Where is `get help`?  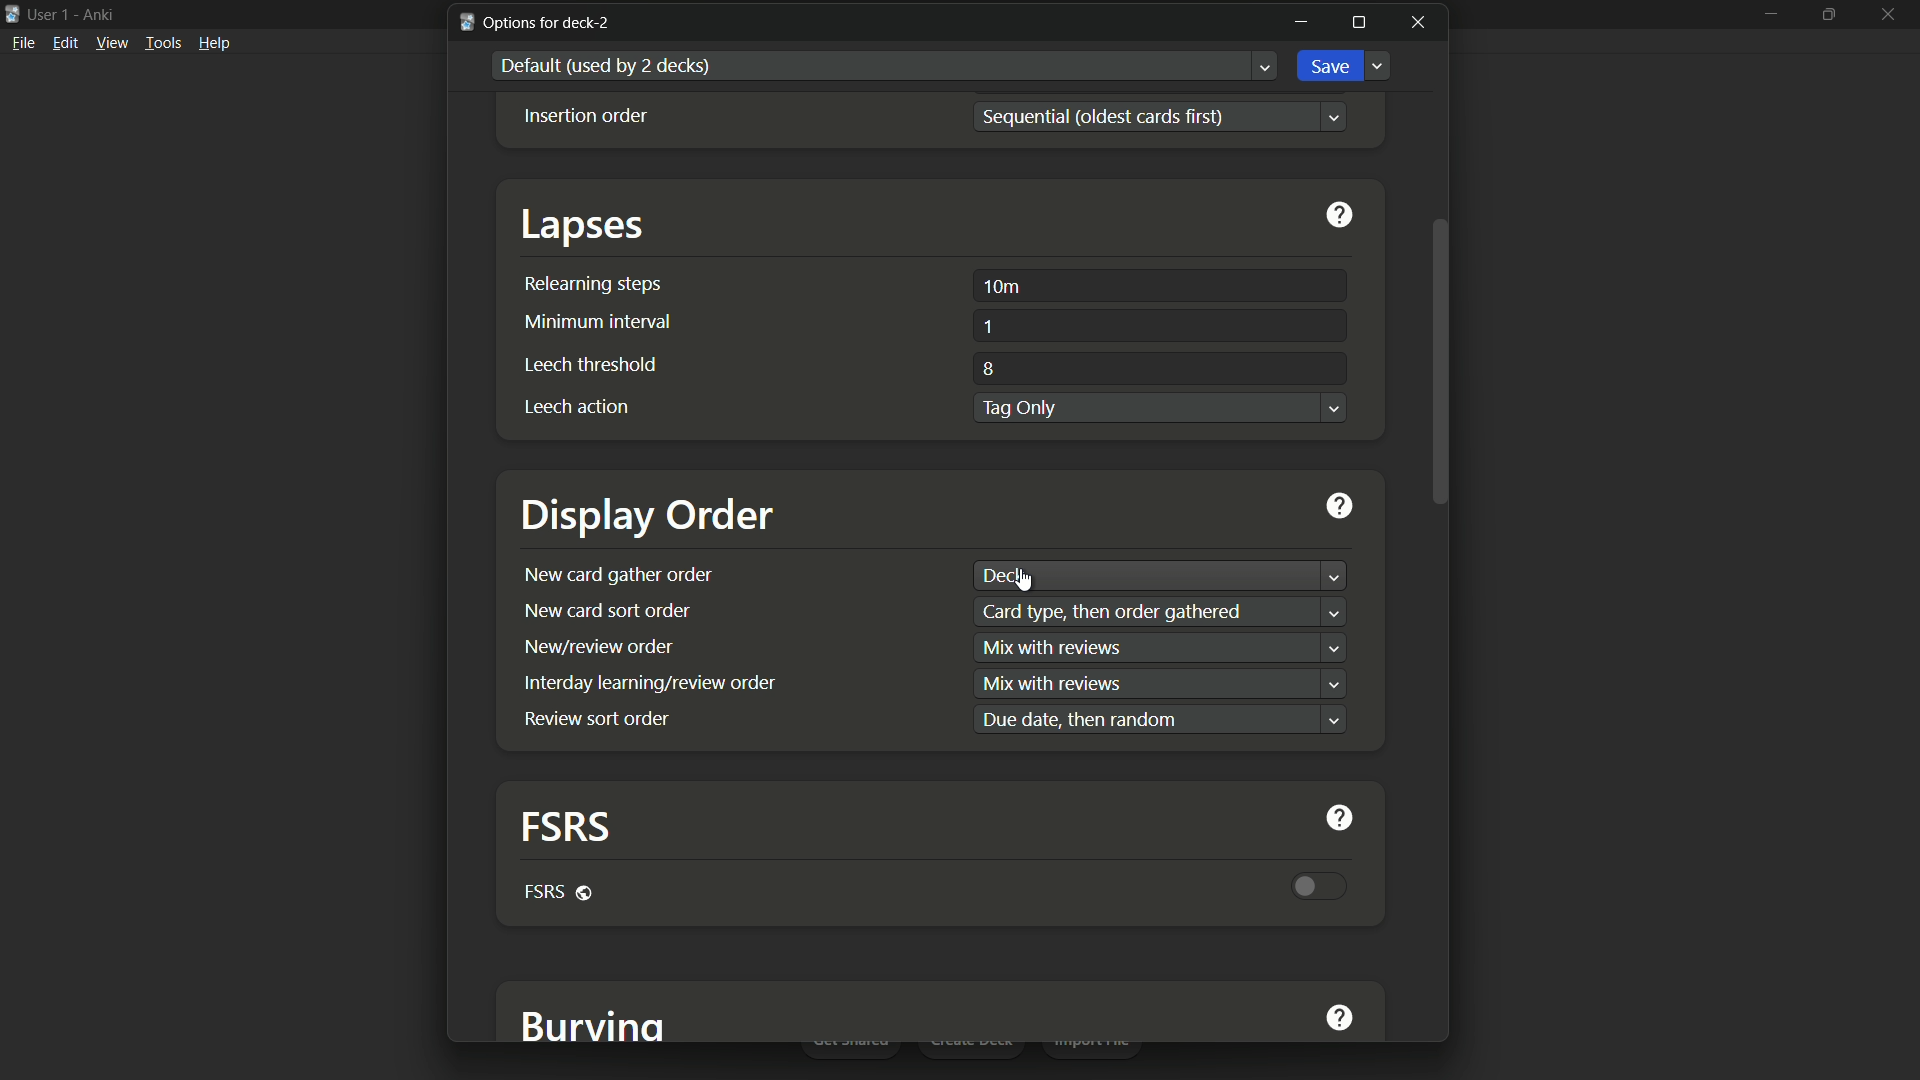
get help is located at coordinates (1340, 1016).